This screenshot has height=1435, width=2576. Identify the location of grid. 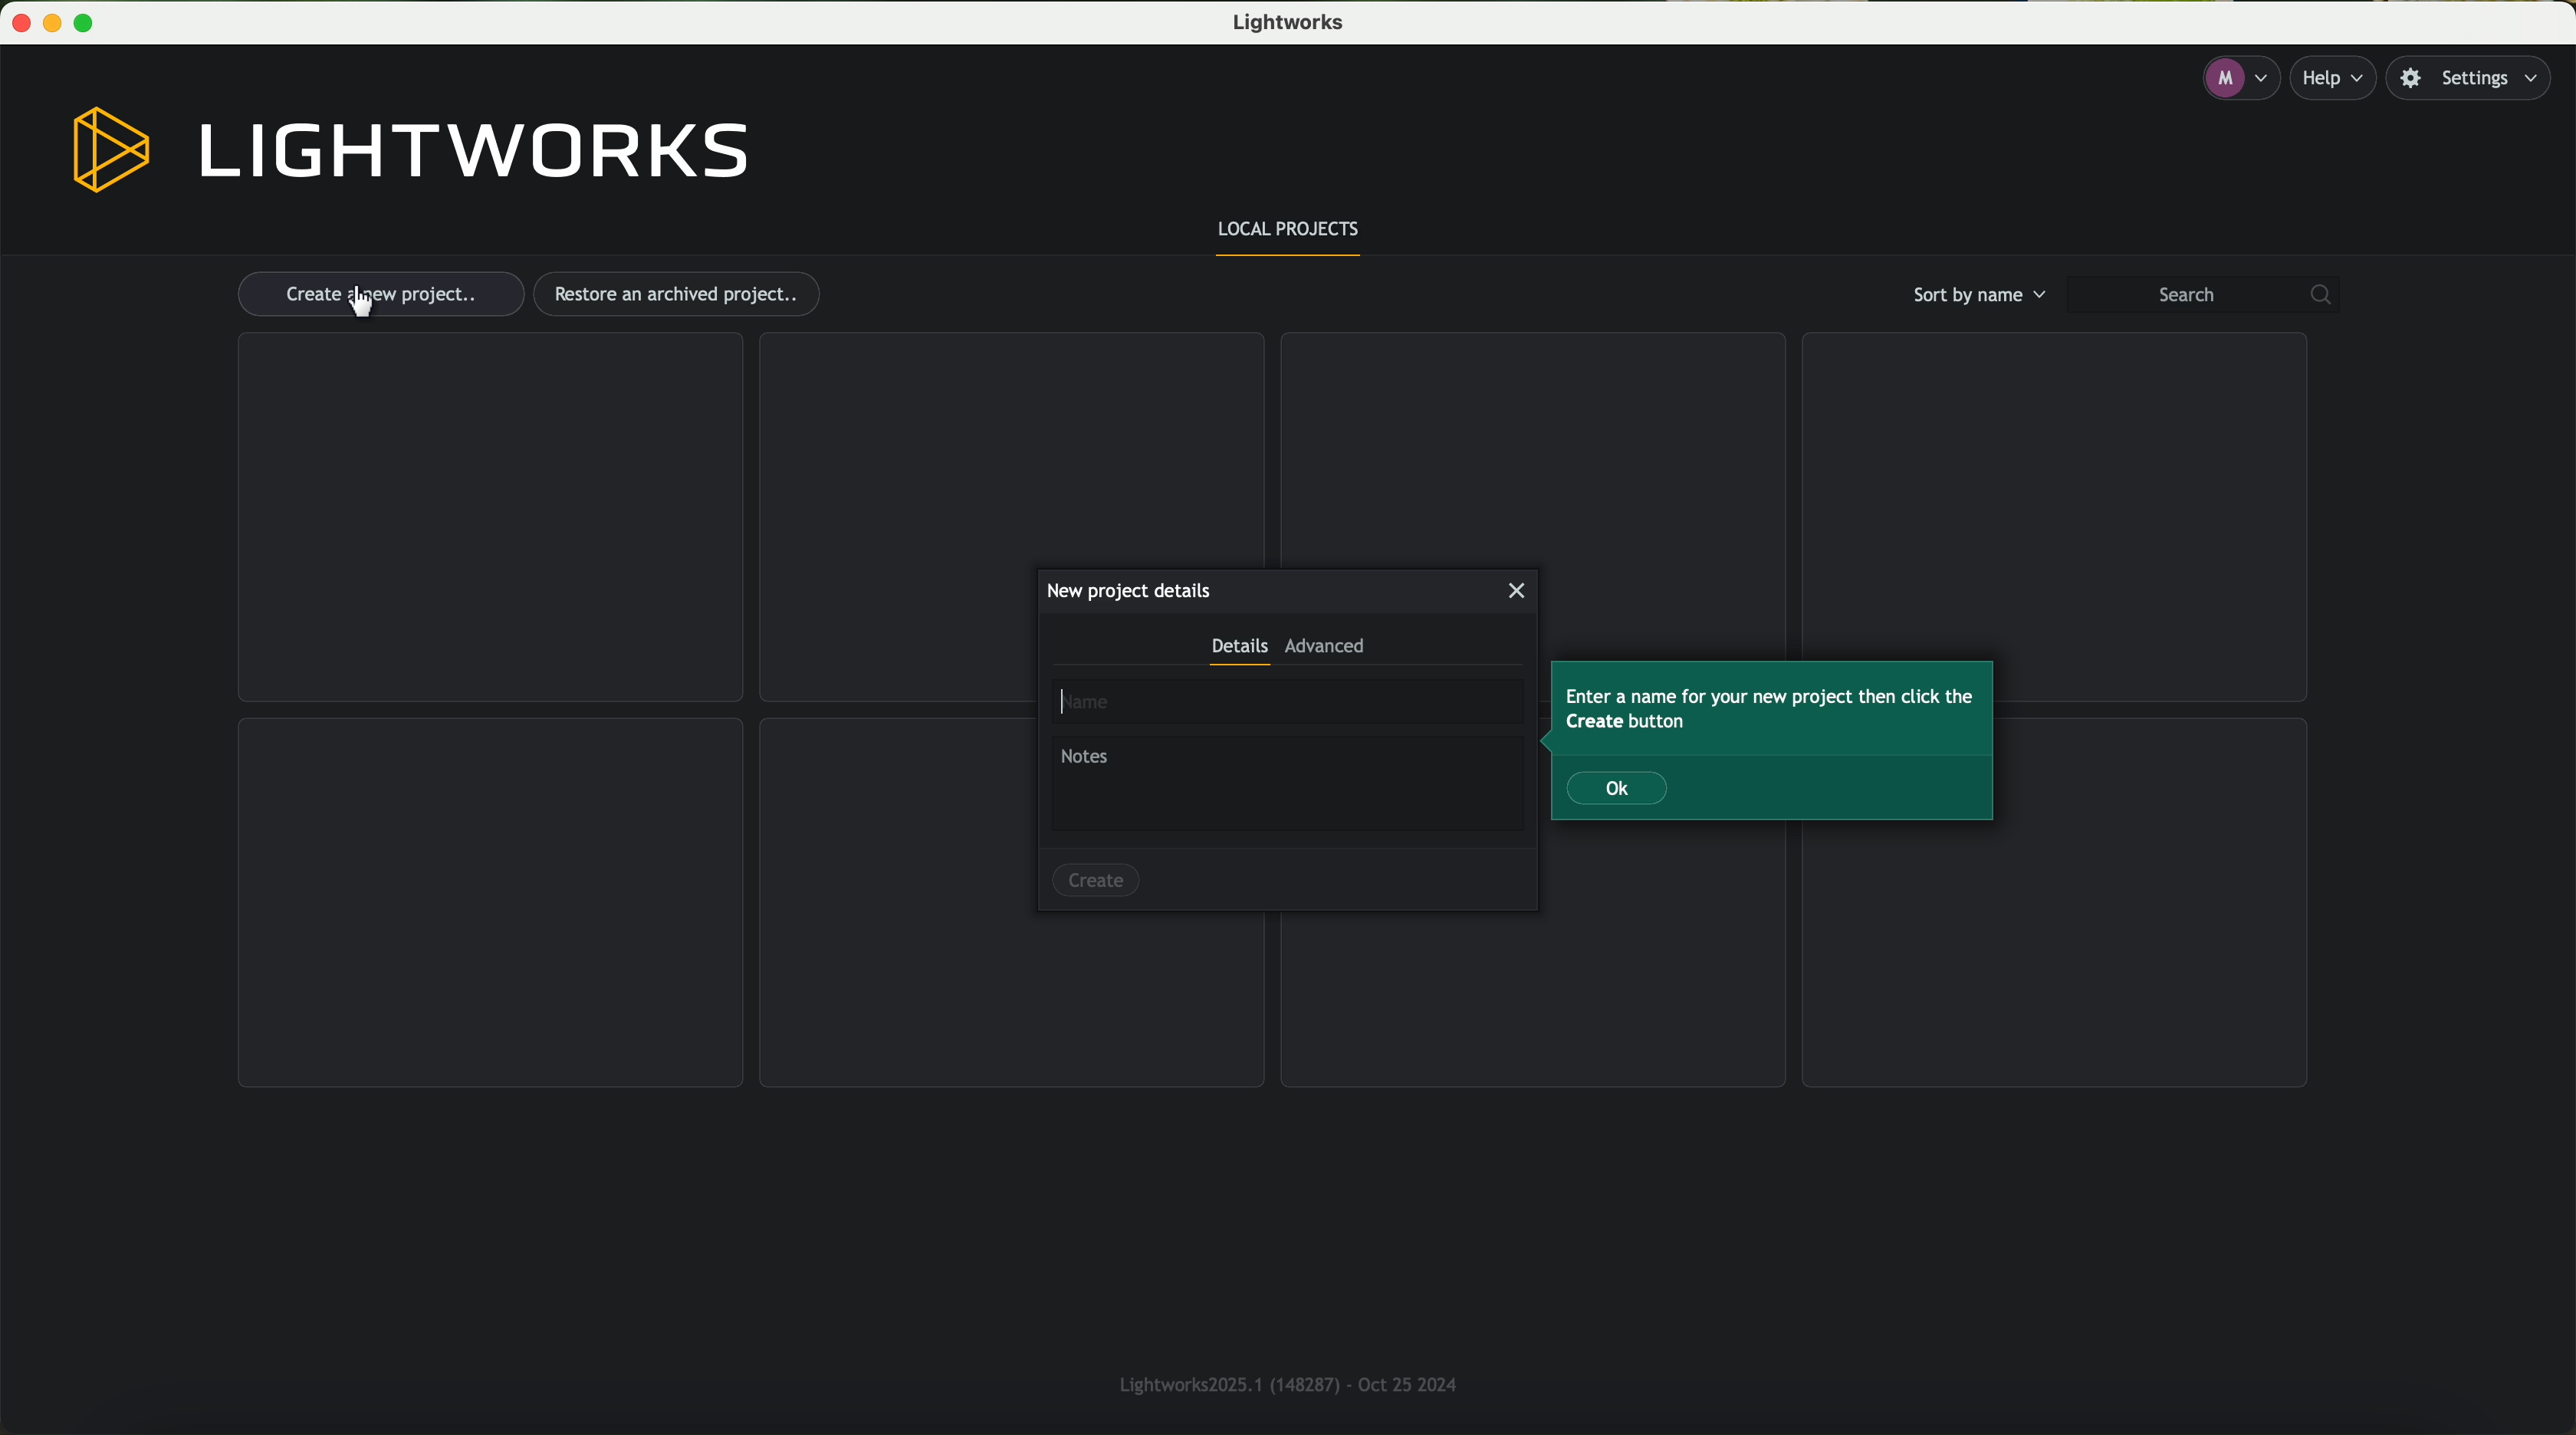
(1013, 1004).